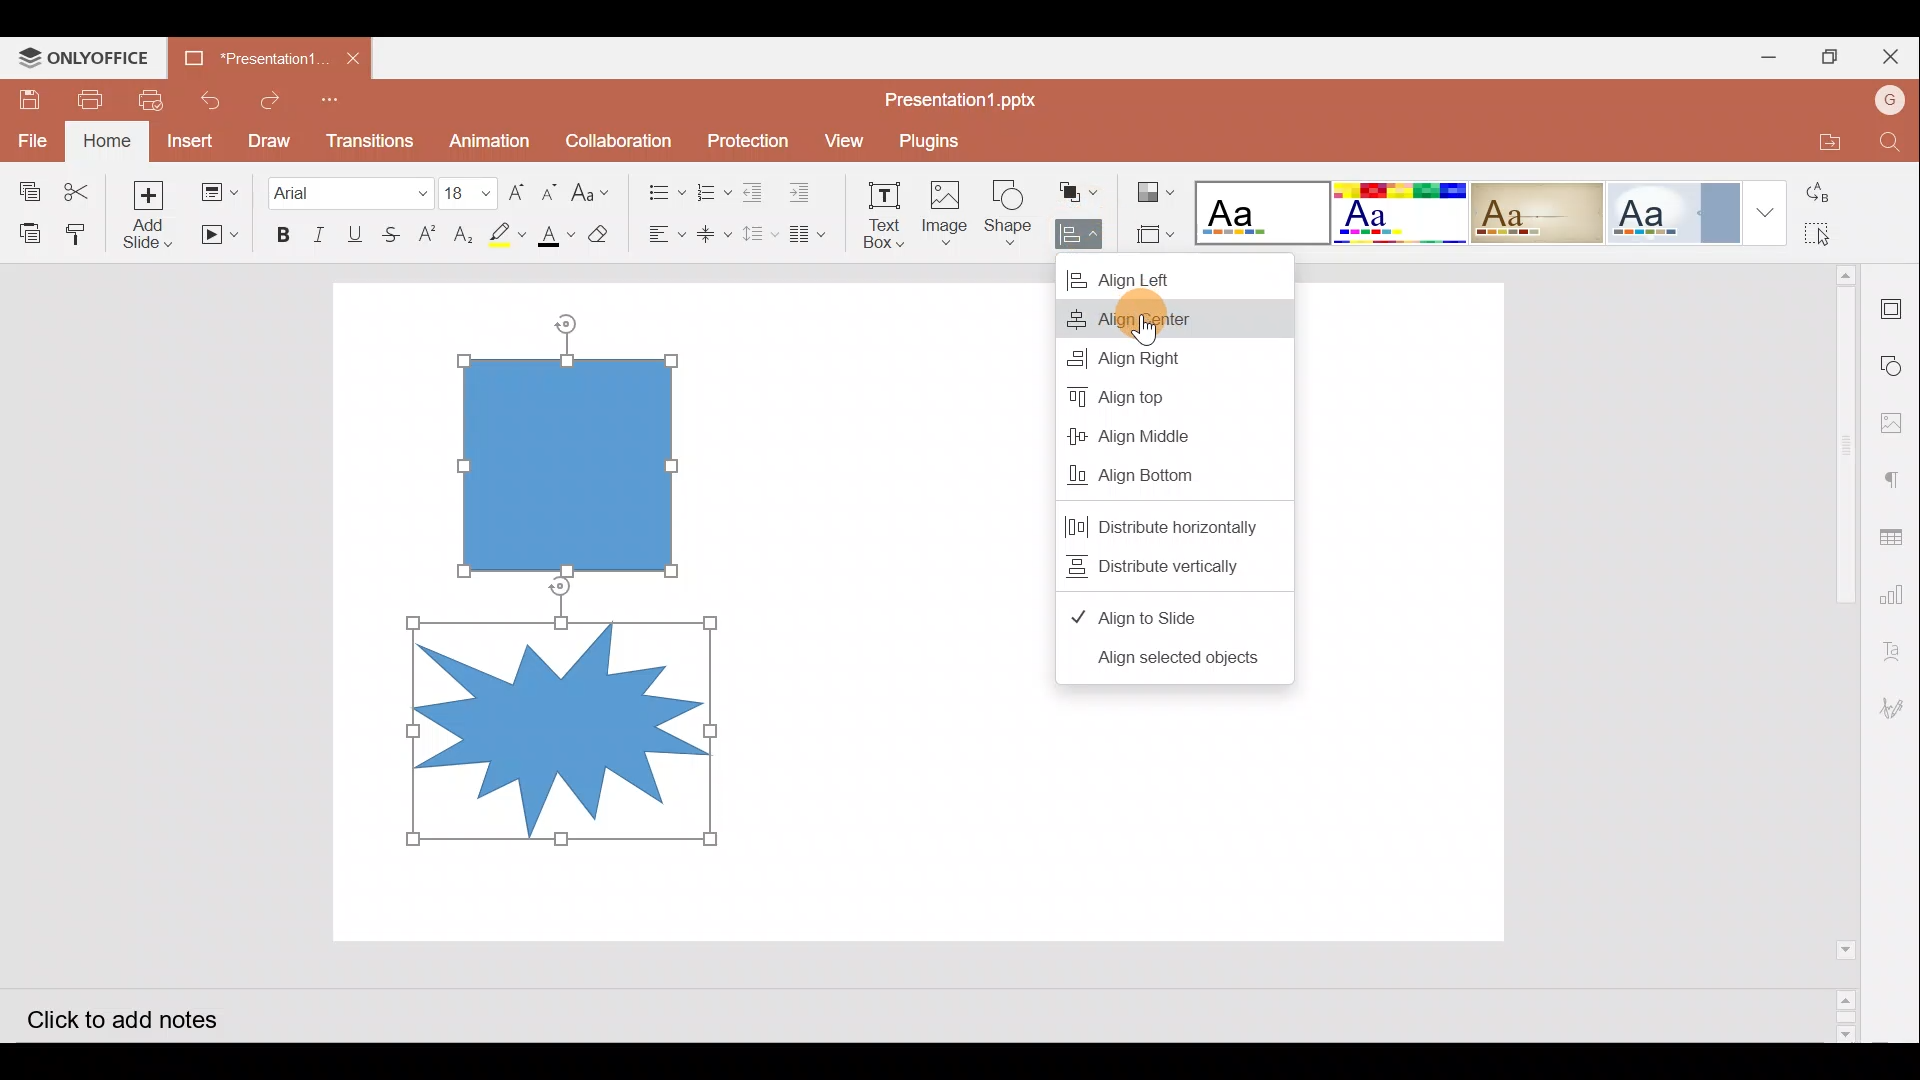 This screenshot has height=1080, width=1920. Describe the element at coordinates (1008, 204) in the screenshot. I see `Insert shape` at that location.